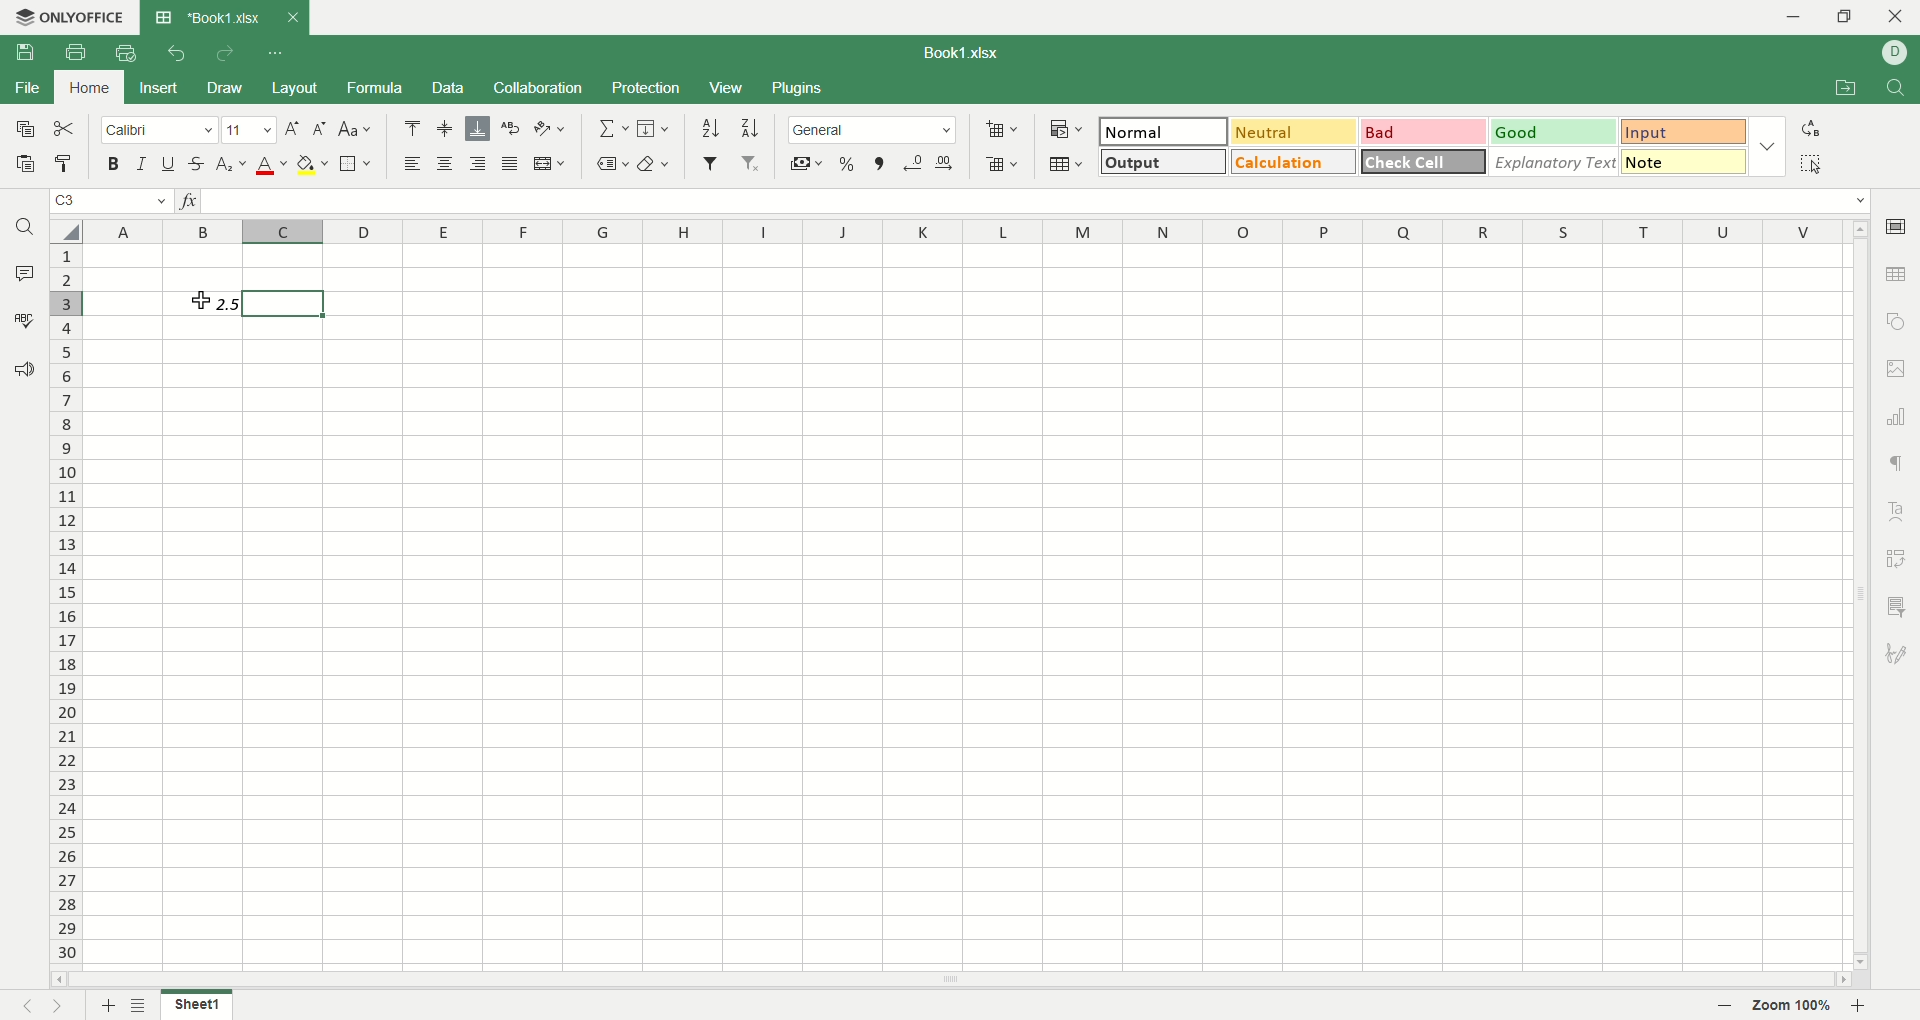 The height and width of the screenshot is (1020, 1920). What do you see at coordinates (1067, 166) in the screenshot?
I see `table` at bounding box center [1067, 166].